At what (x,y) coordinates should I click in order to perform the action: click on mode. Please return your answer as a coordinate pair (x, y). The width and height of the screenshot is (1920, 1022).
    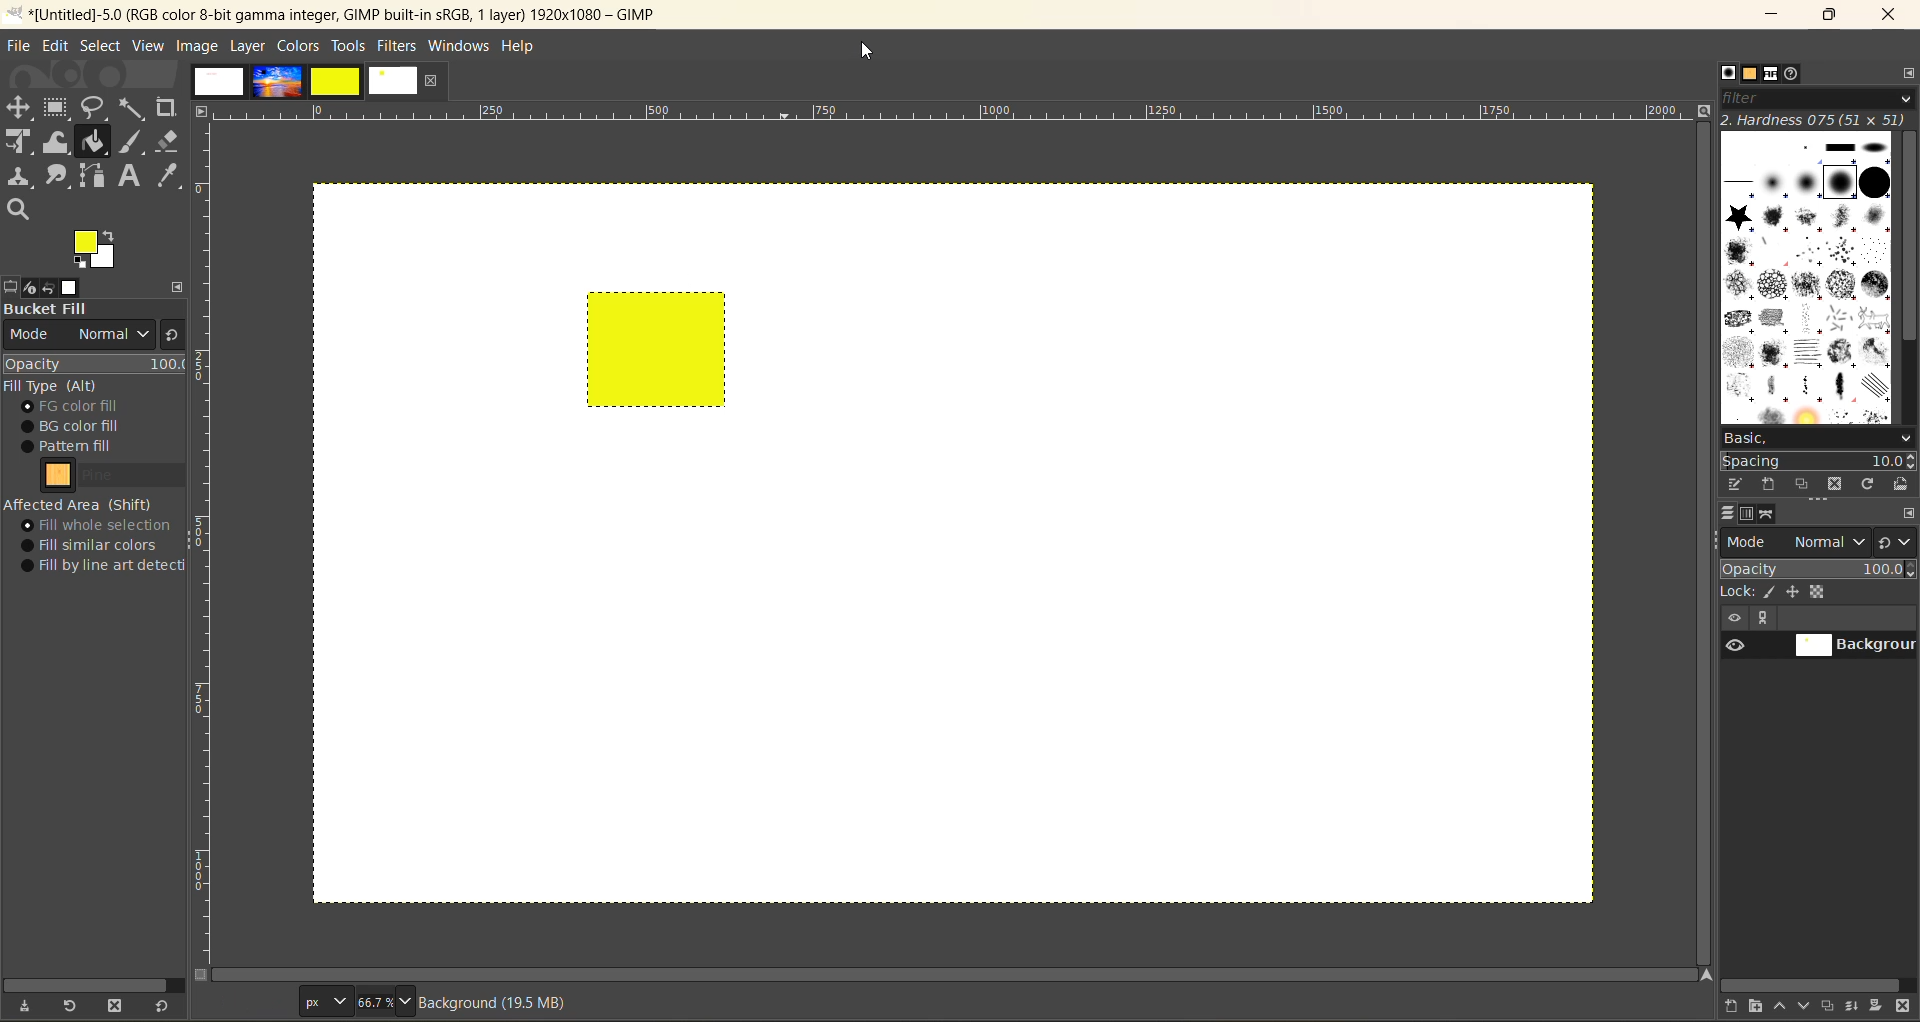
    Looking at the image, I should click on (1797, 542).